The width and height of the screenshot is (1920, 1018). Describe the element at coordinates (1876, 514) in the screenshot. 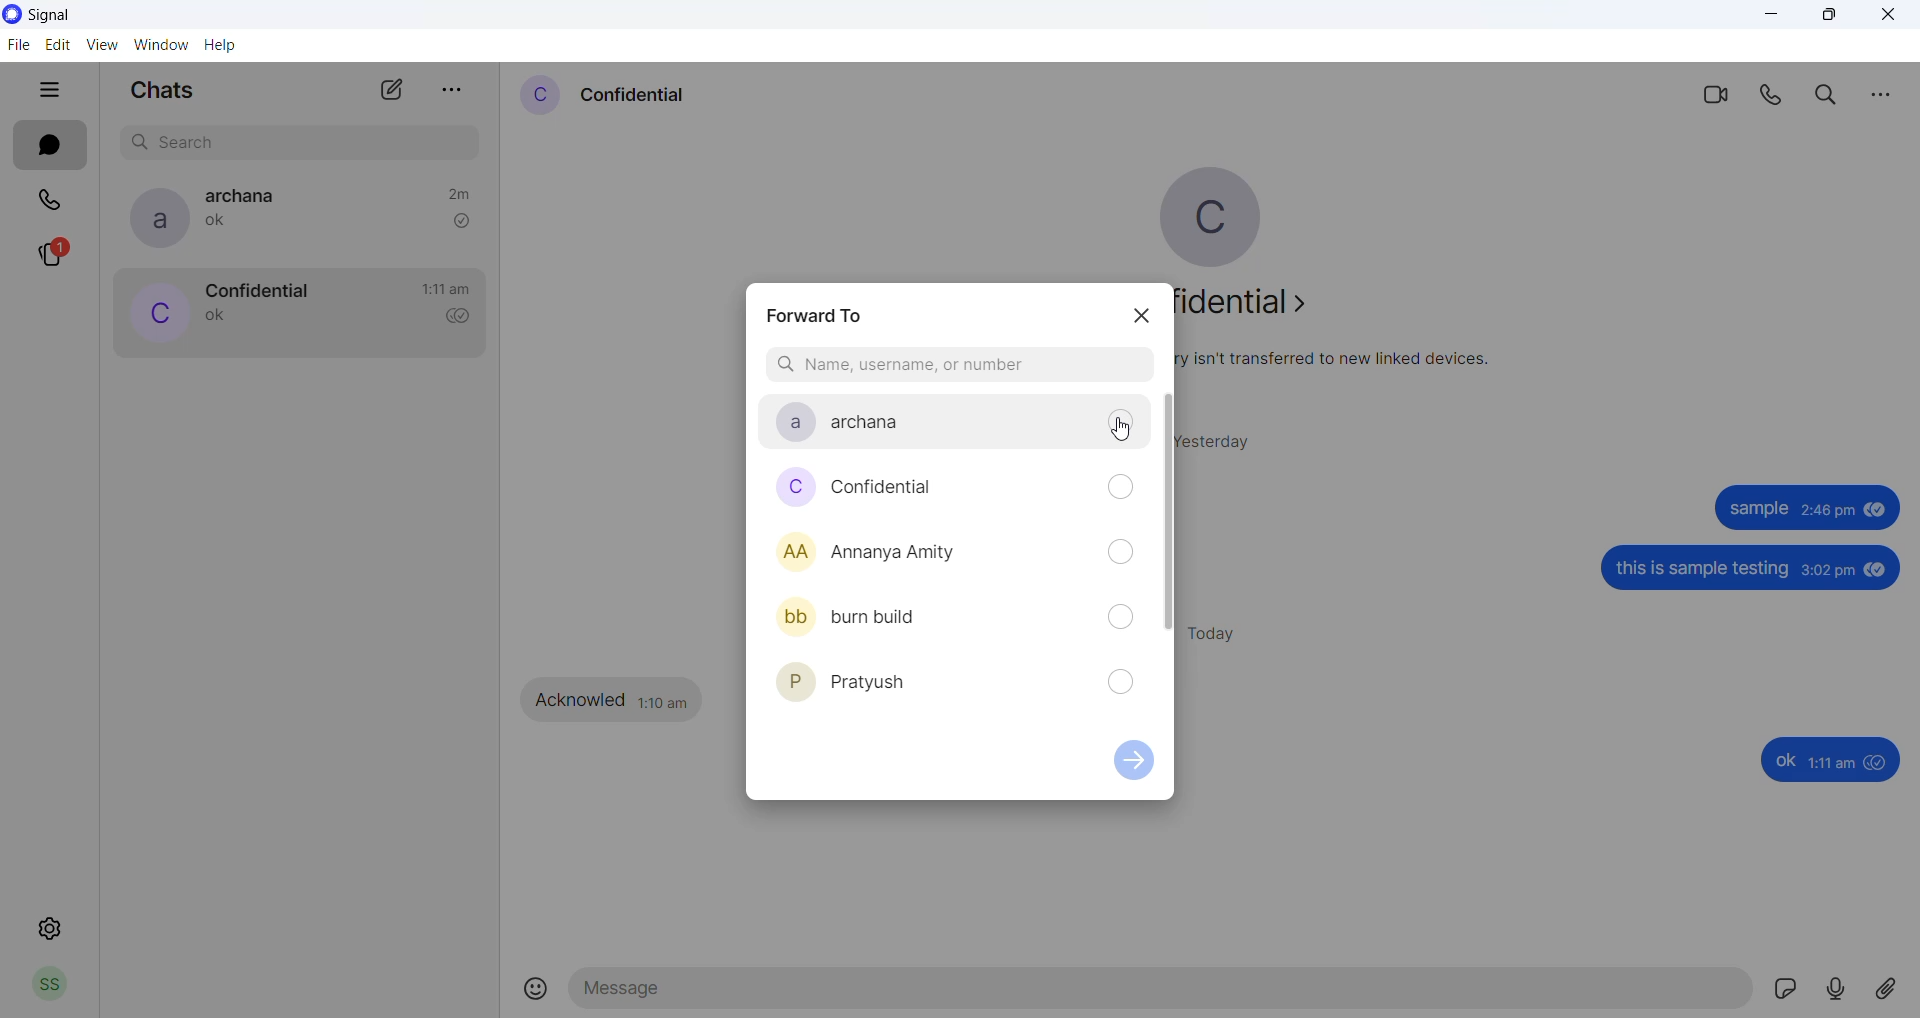

I see `seen` at that location.